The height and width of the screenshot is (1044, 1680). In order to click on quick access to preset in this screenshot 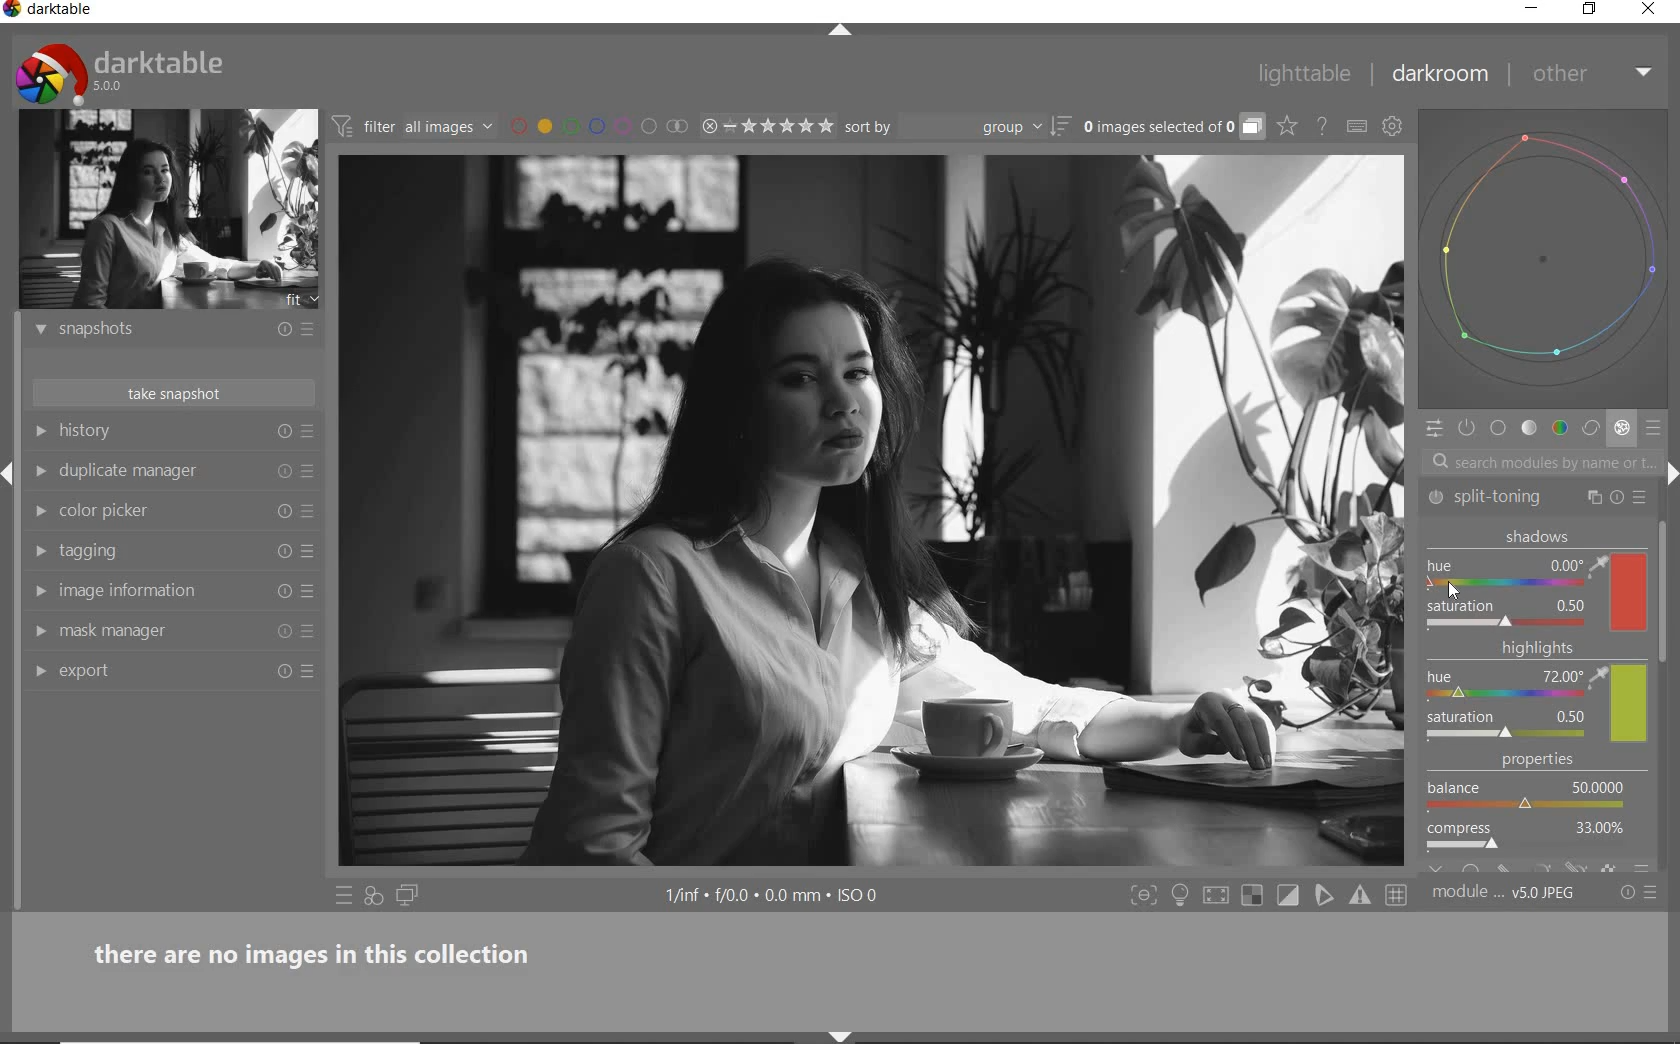, I will do `click(344, 895)`.